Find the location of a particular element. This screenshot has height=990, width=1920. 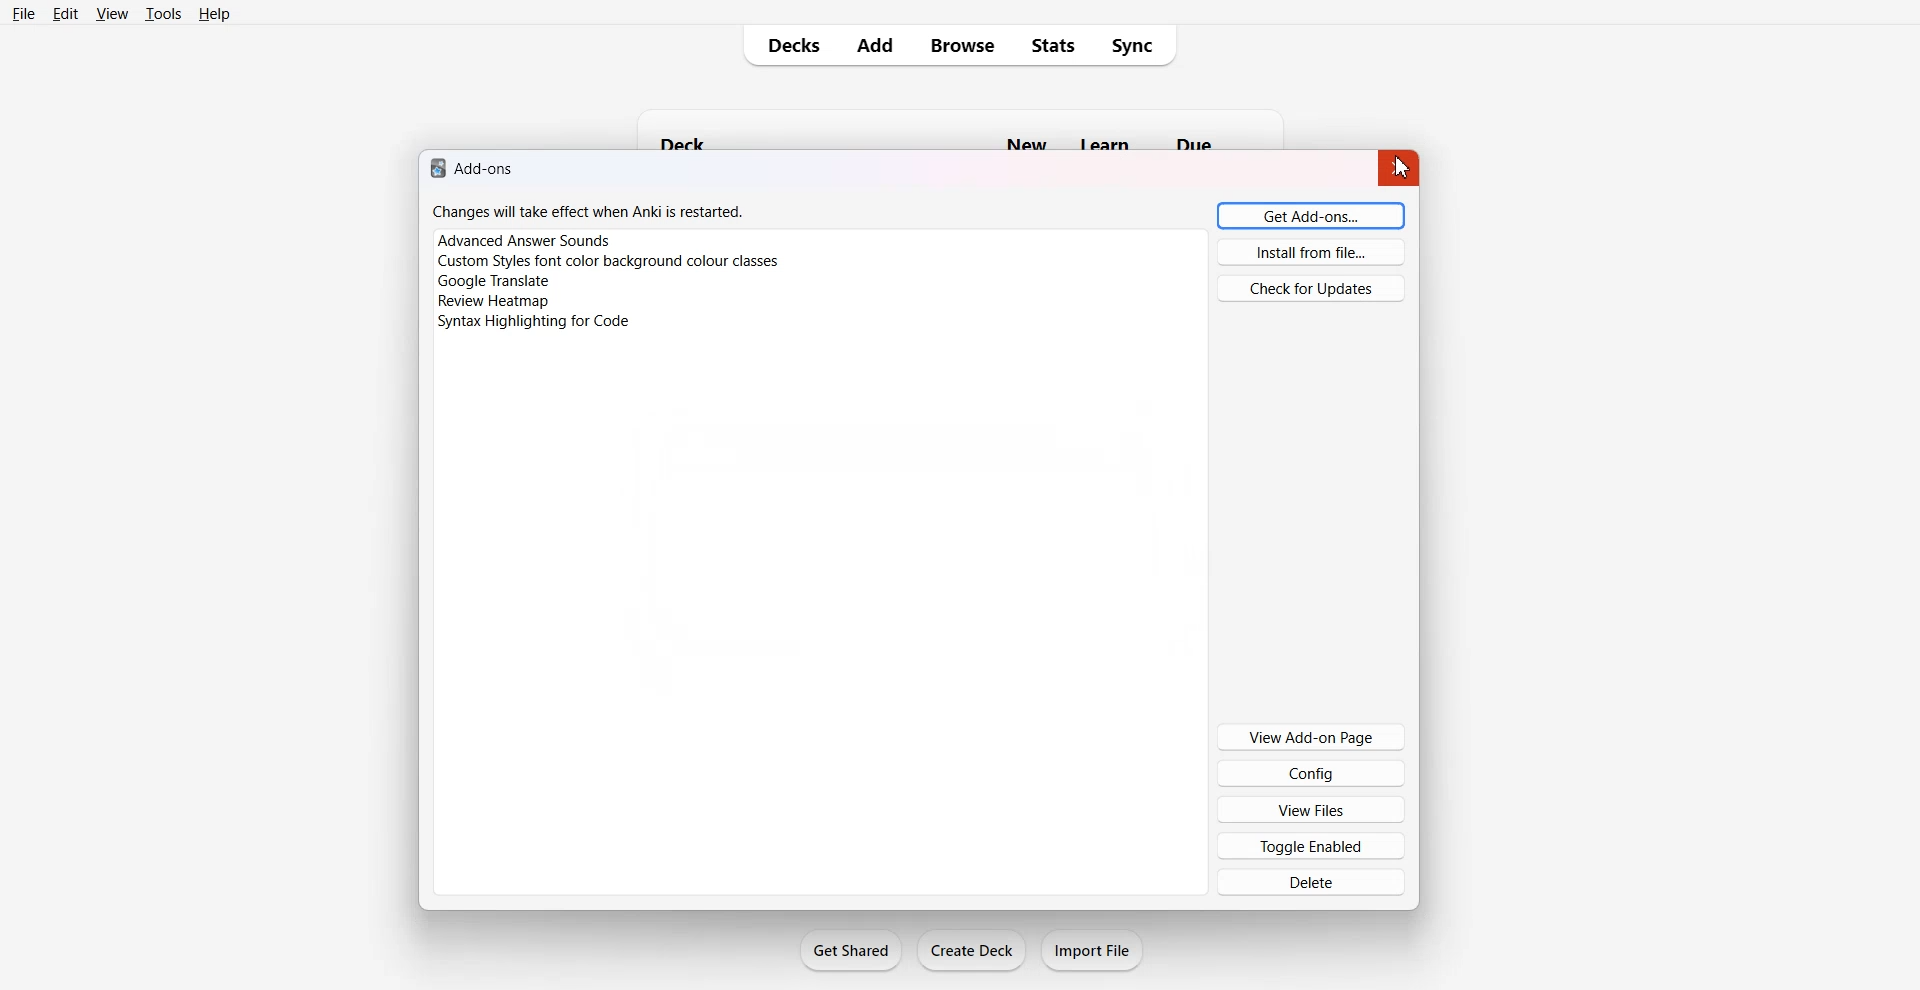

View is located at coordinates (111, 14).